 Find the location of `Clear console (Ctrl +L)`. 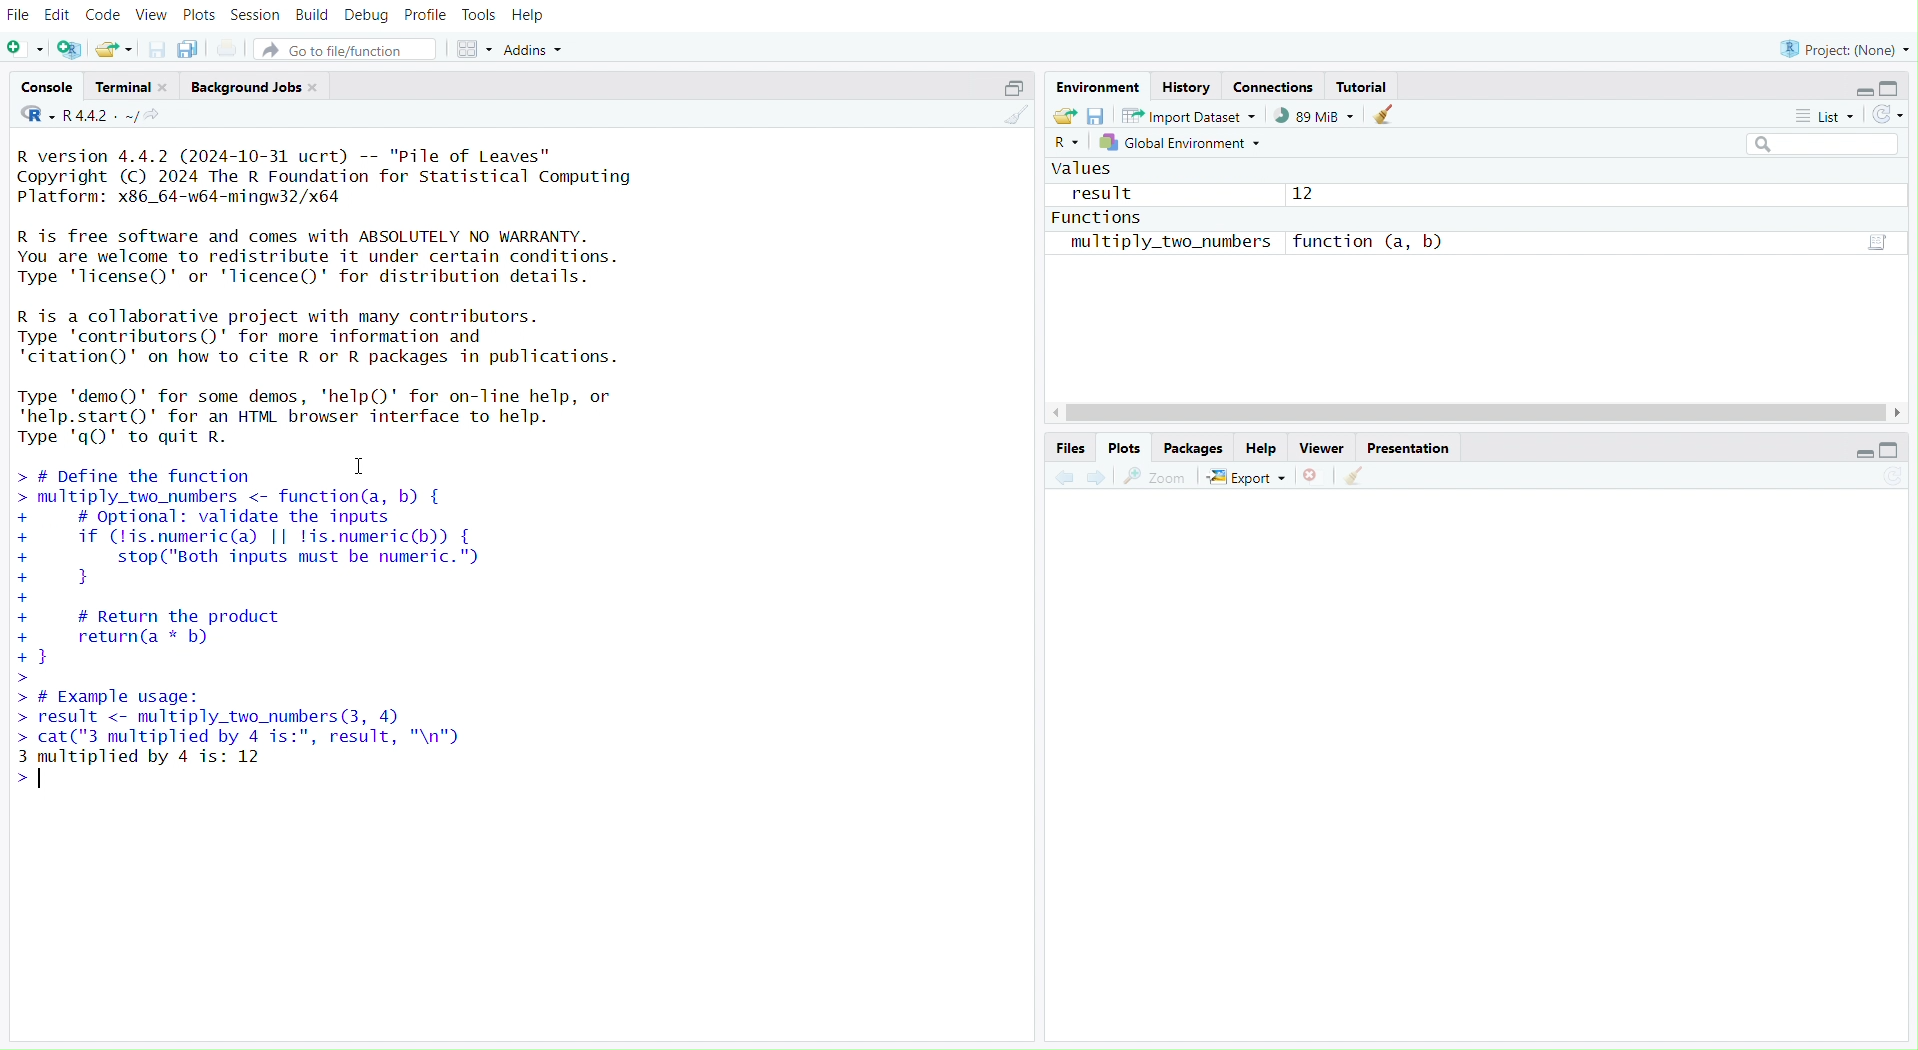

Clear console (Ctrl +L) is located at coordinates (1362, 474).